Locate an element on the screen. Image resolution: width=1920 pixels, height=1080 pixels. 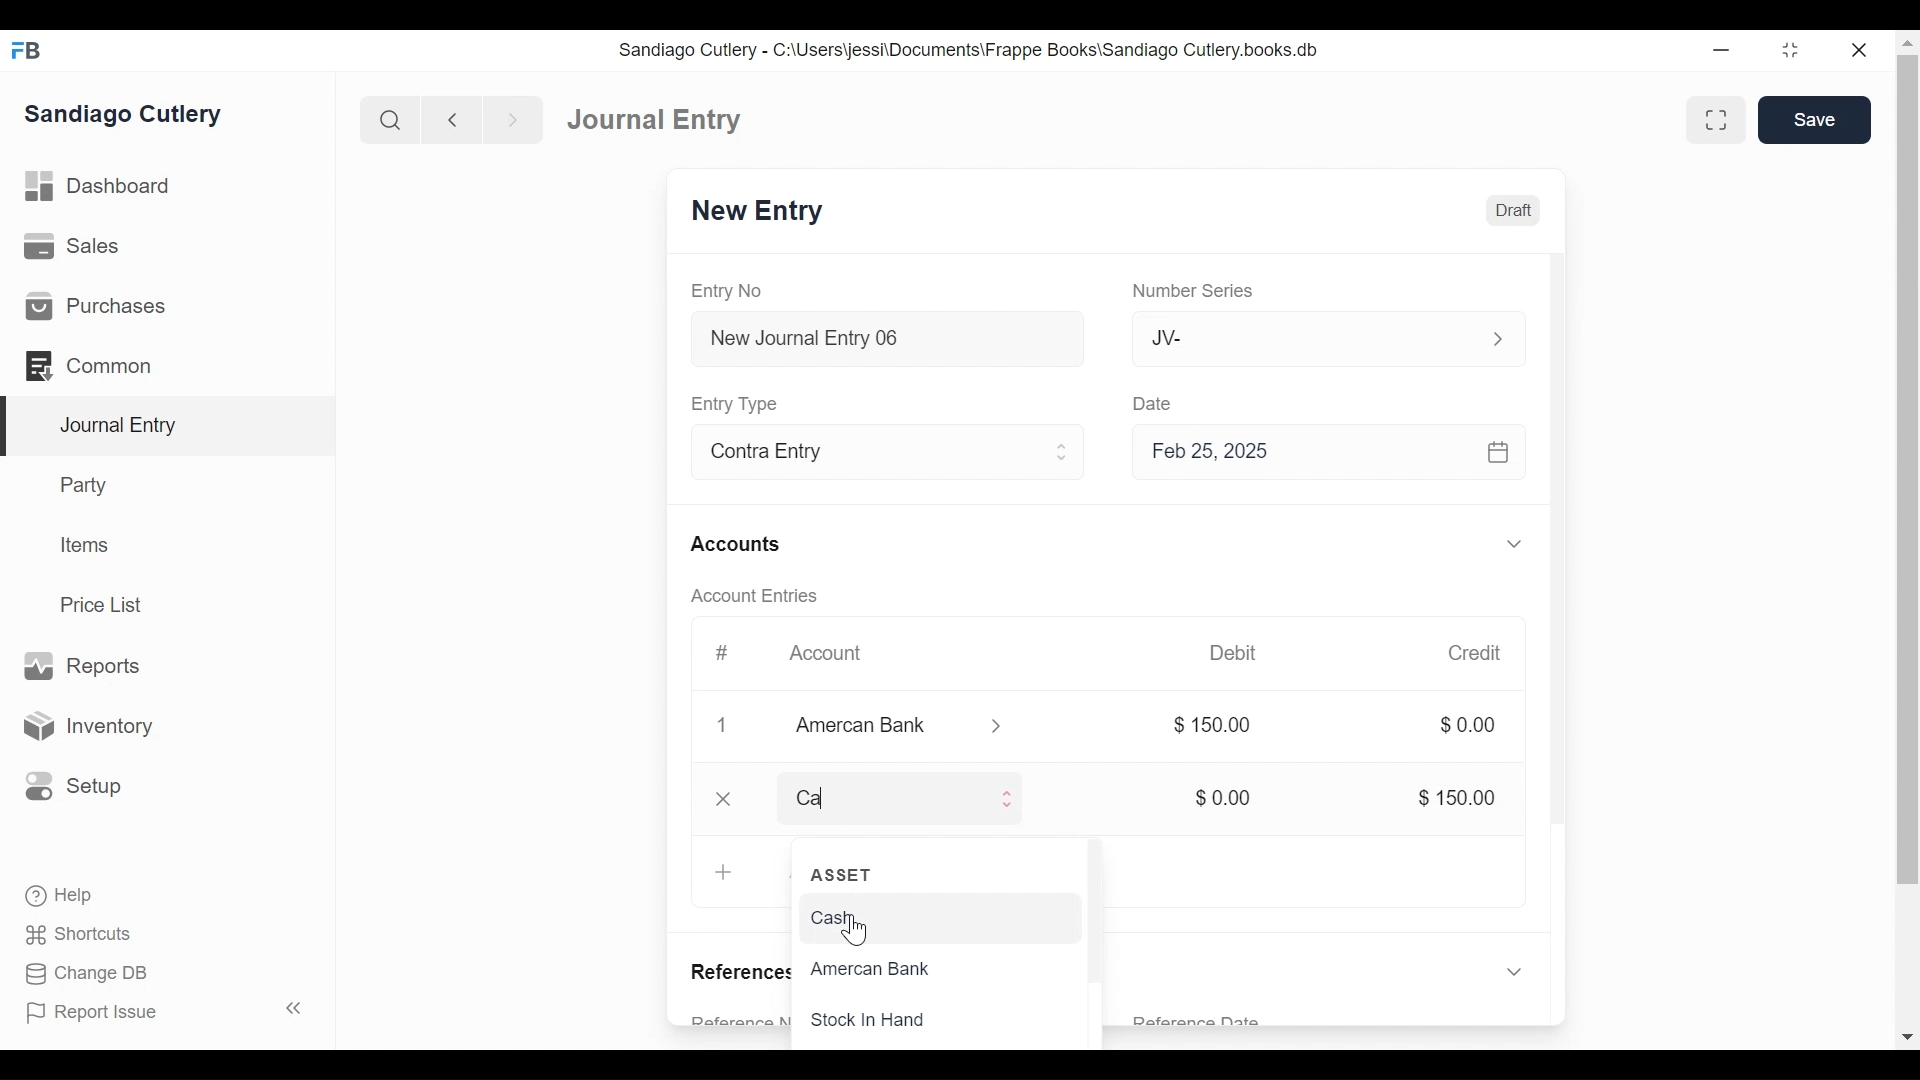
Amercan Bank is located at coordinates (880, 727).